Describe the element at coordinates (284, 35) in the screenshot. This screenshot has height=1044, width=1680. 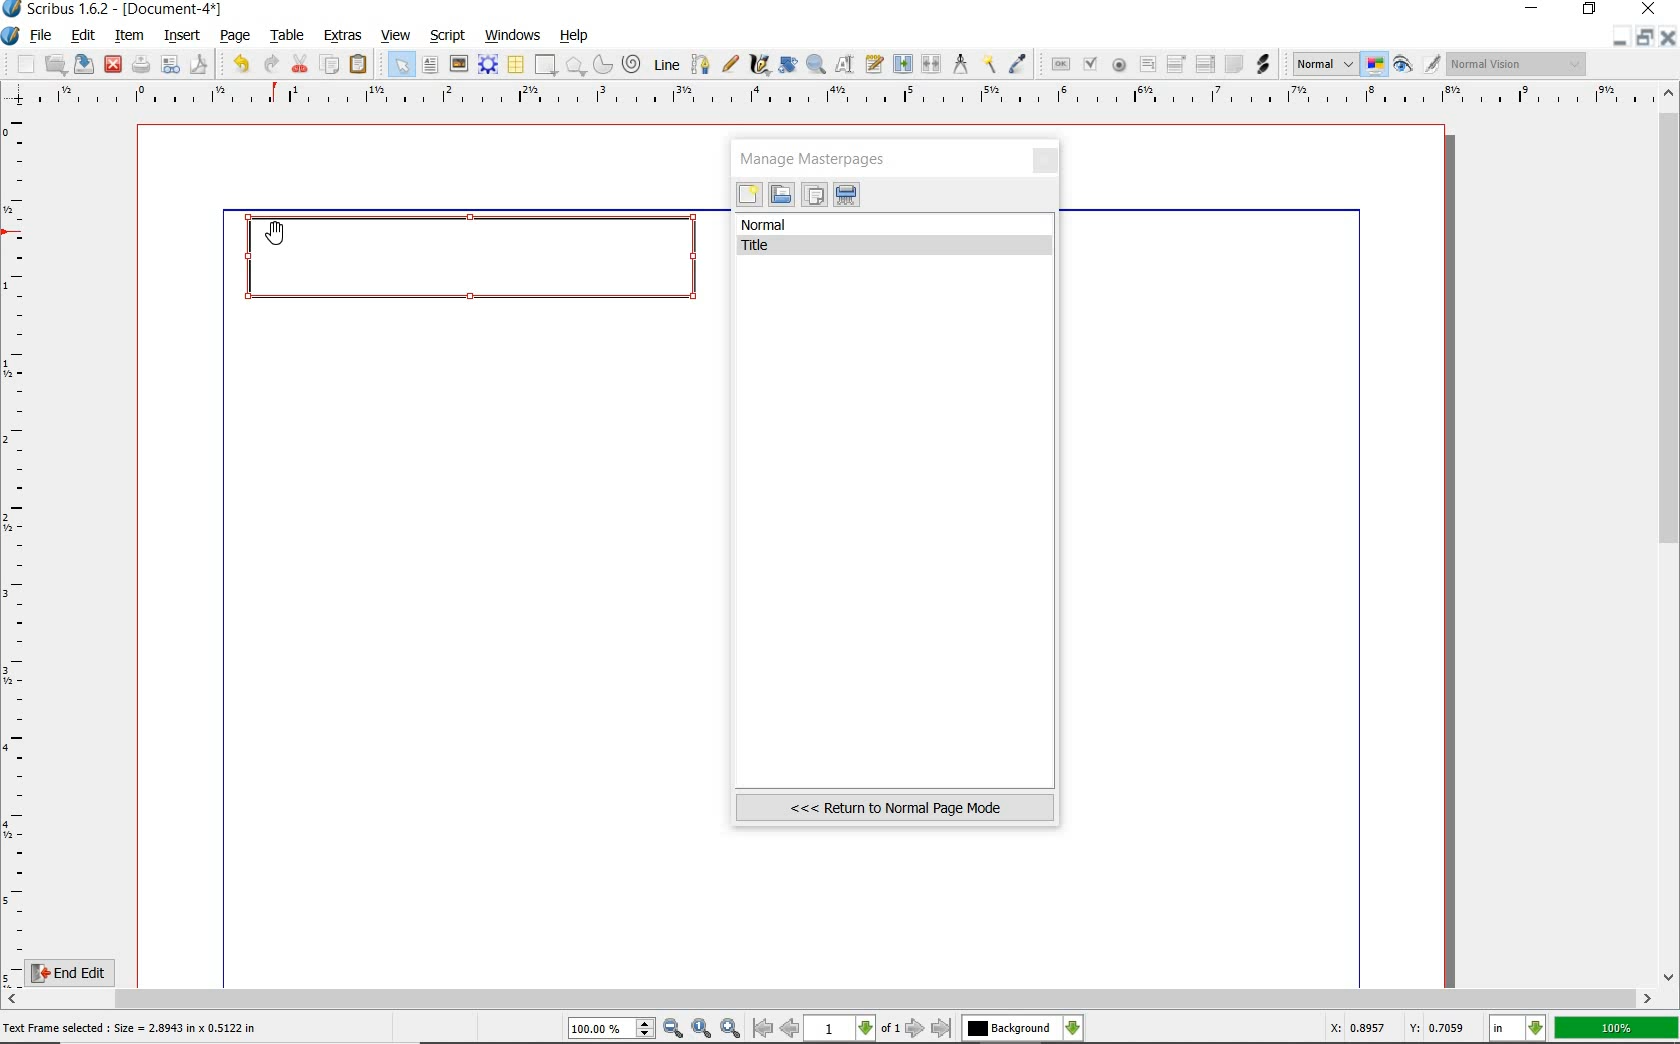
I see `table` at that location.